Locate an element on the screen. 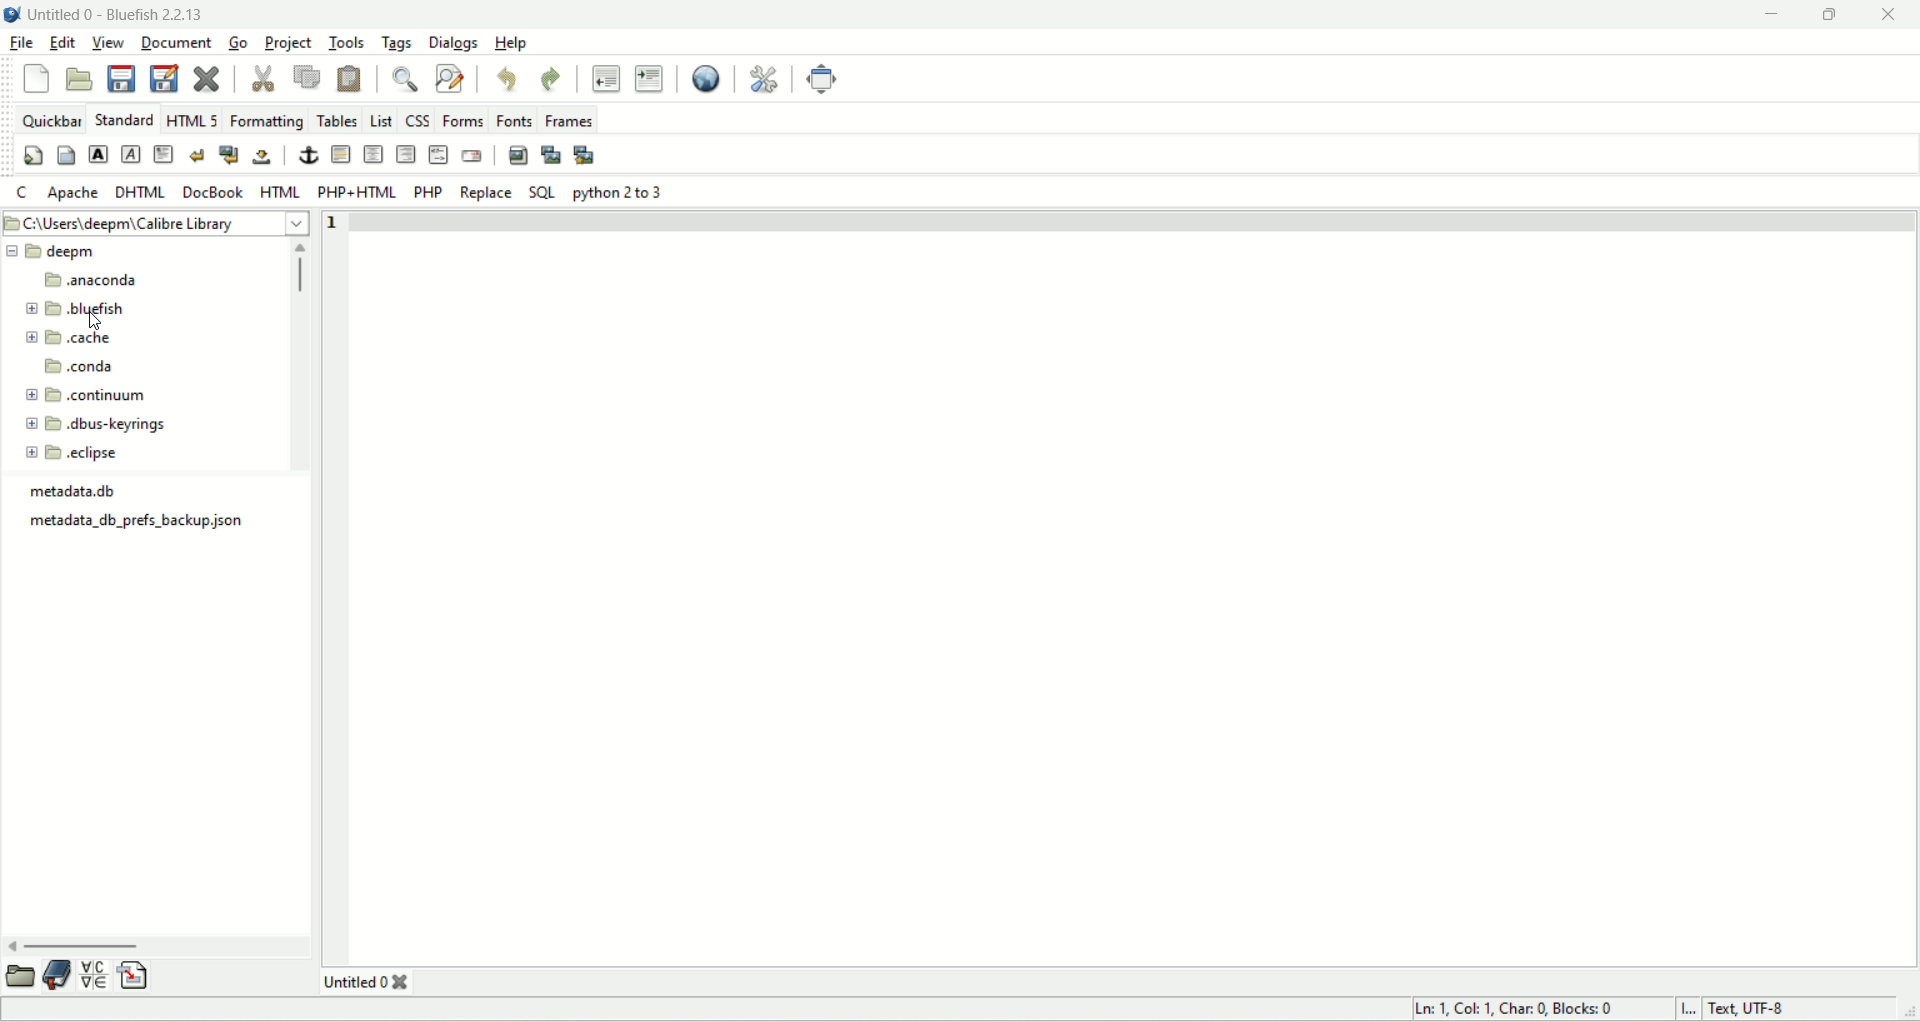 The image size is (1920, 1022). non-breaking space is located at coordinates (265, 156).